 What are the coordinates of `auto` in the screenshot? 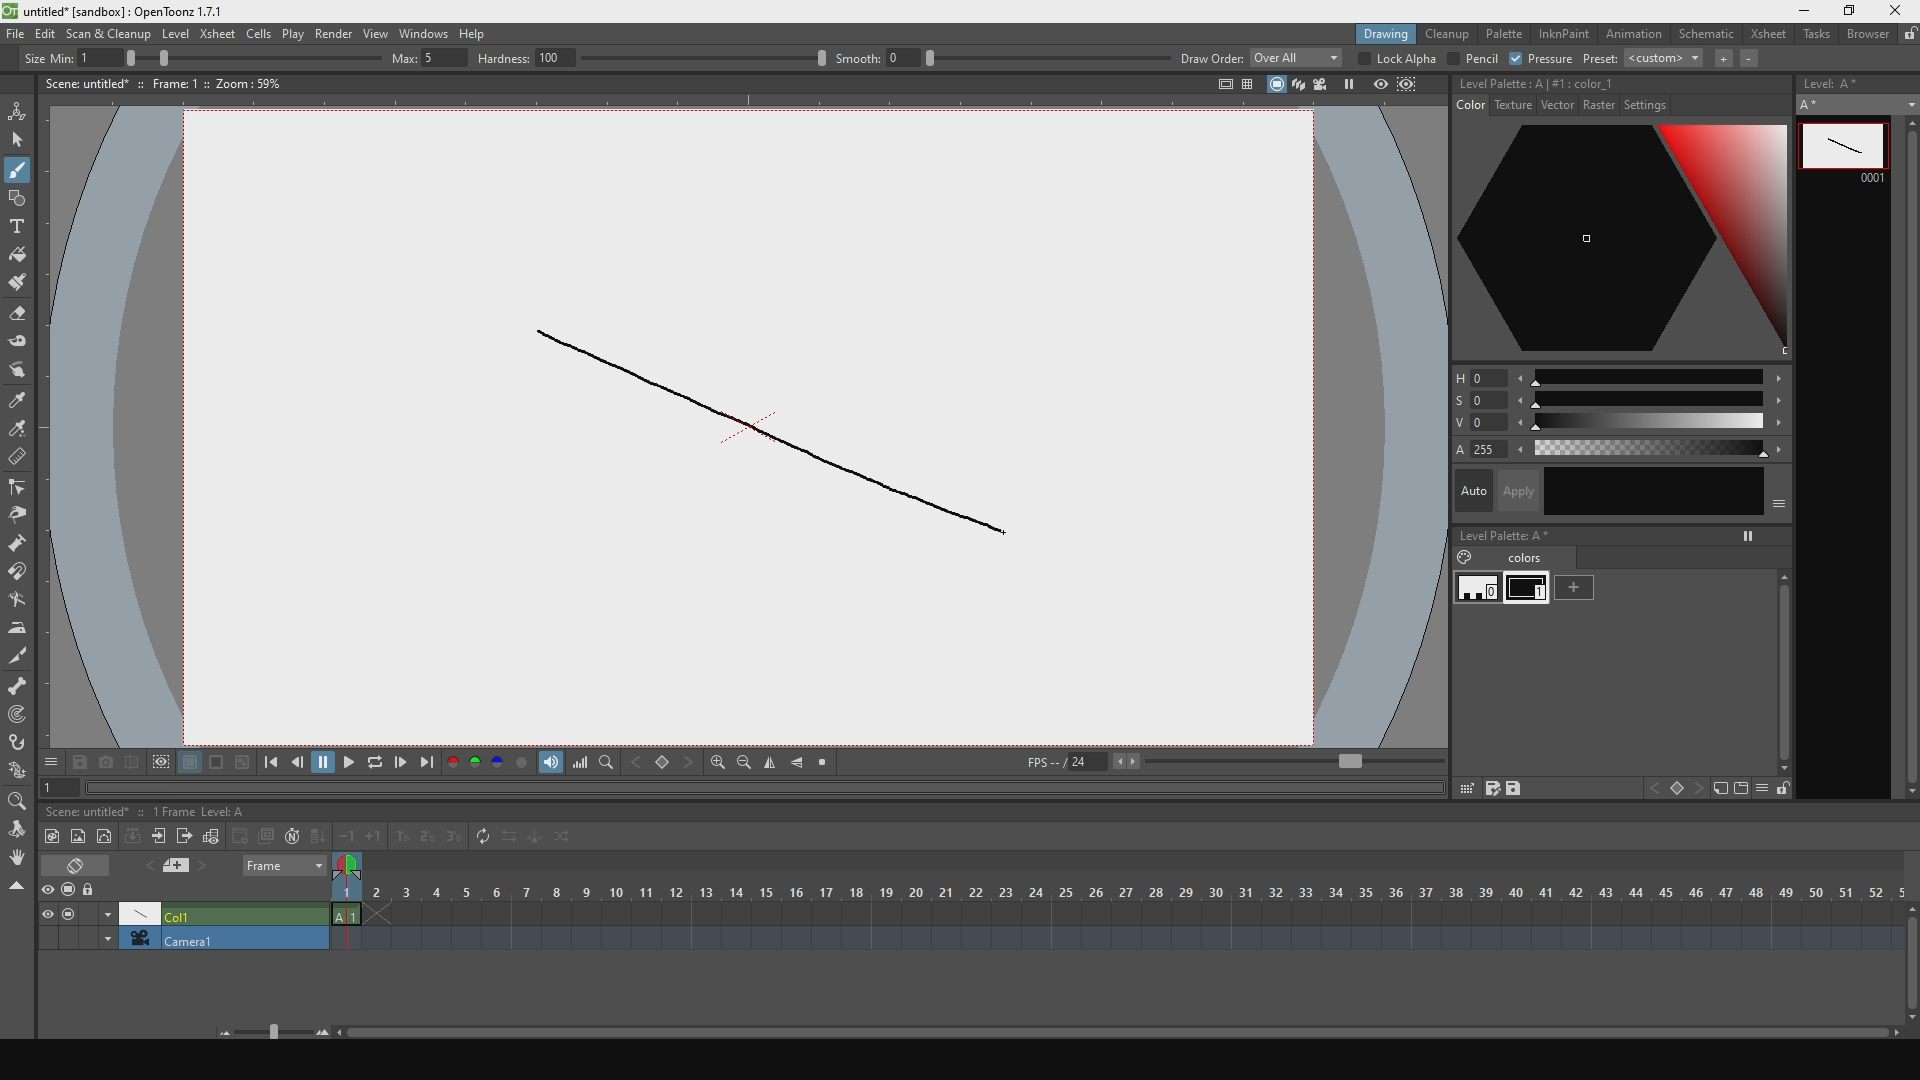 It's located at (1620, 494).